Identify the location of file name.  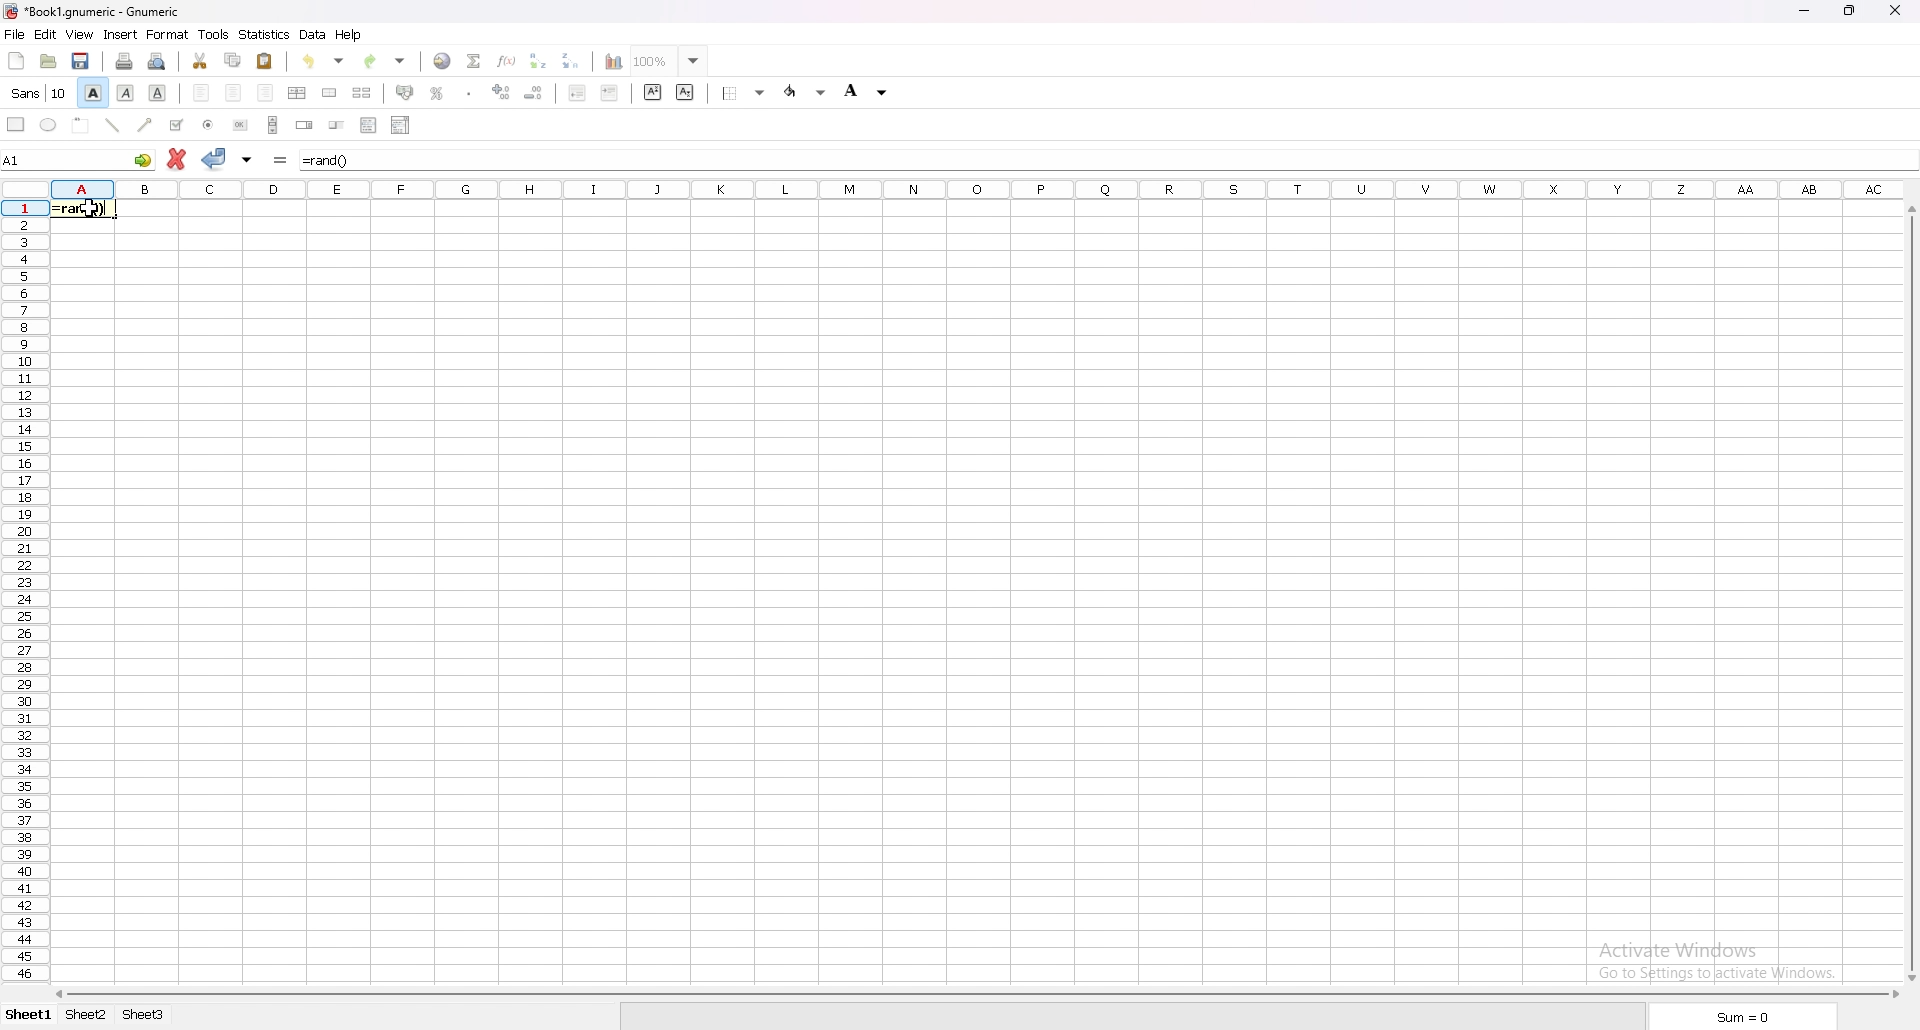
(92, 11).